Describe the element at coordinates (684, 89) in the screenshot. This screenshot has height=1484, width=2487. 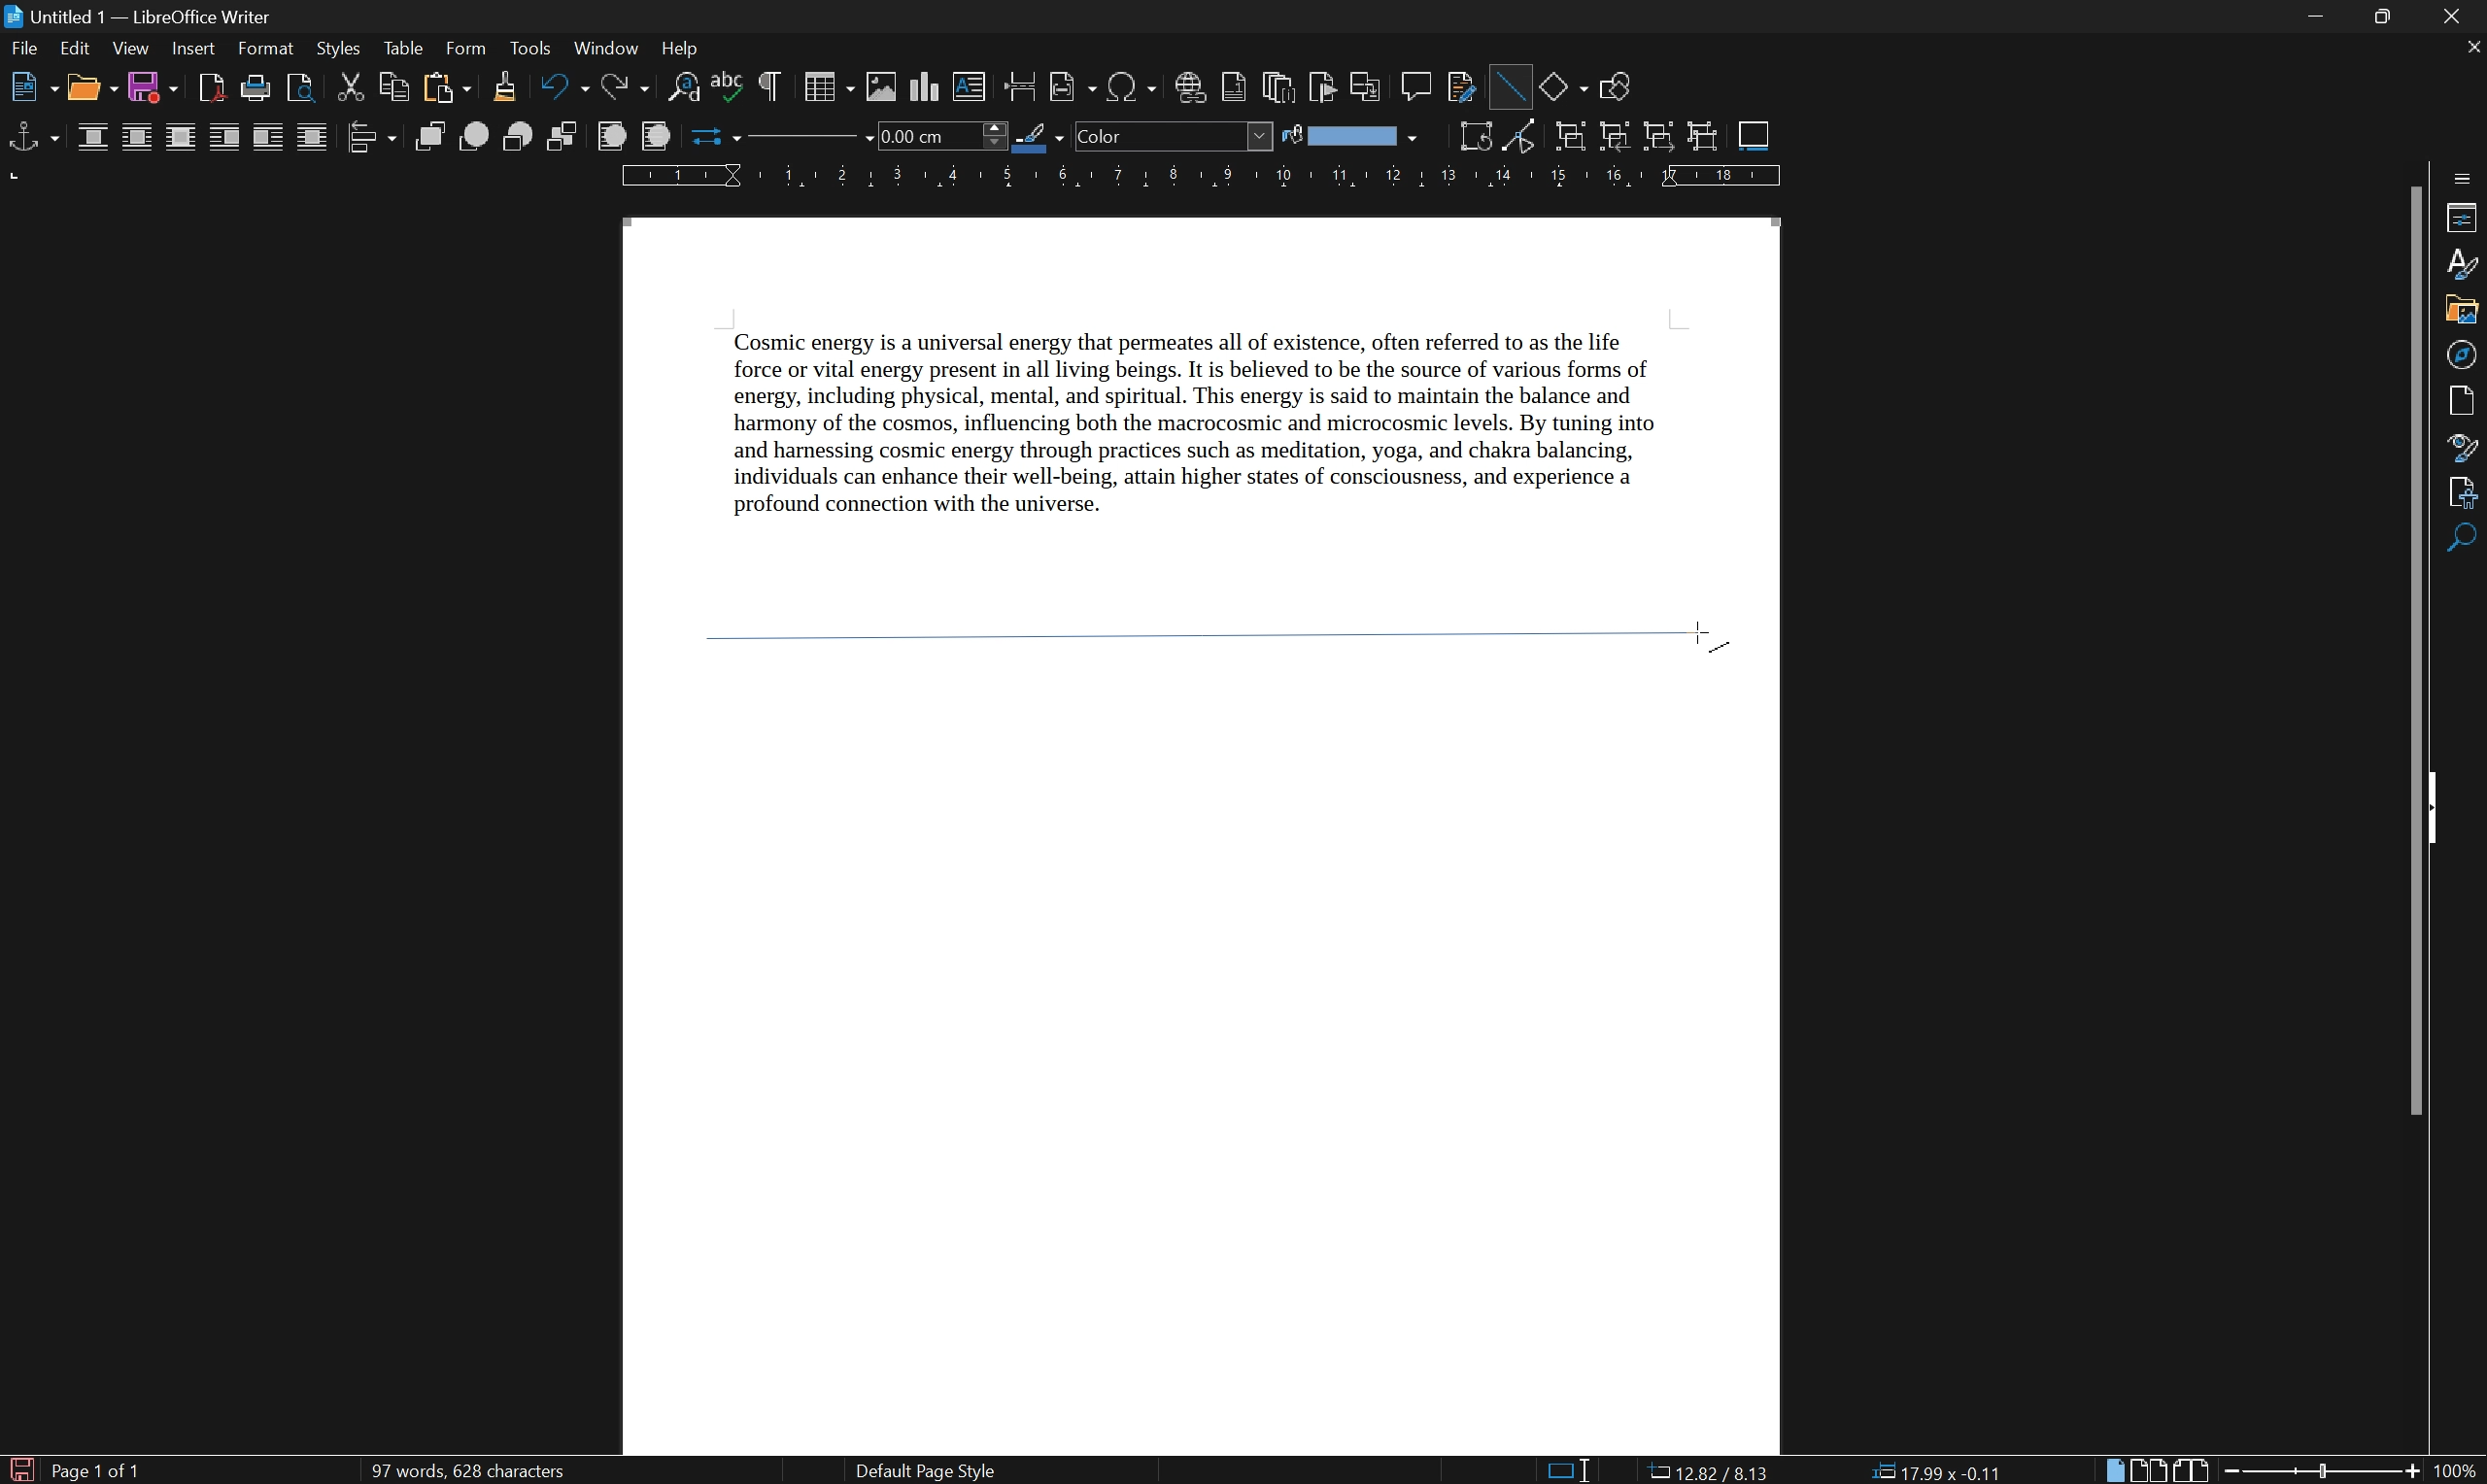
I see `find and replace` at that location.